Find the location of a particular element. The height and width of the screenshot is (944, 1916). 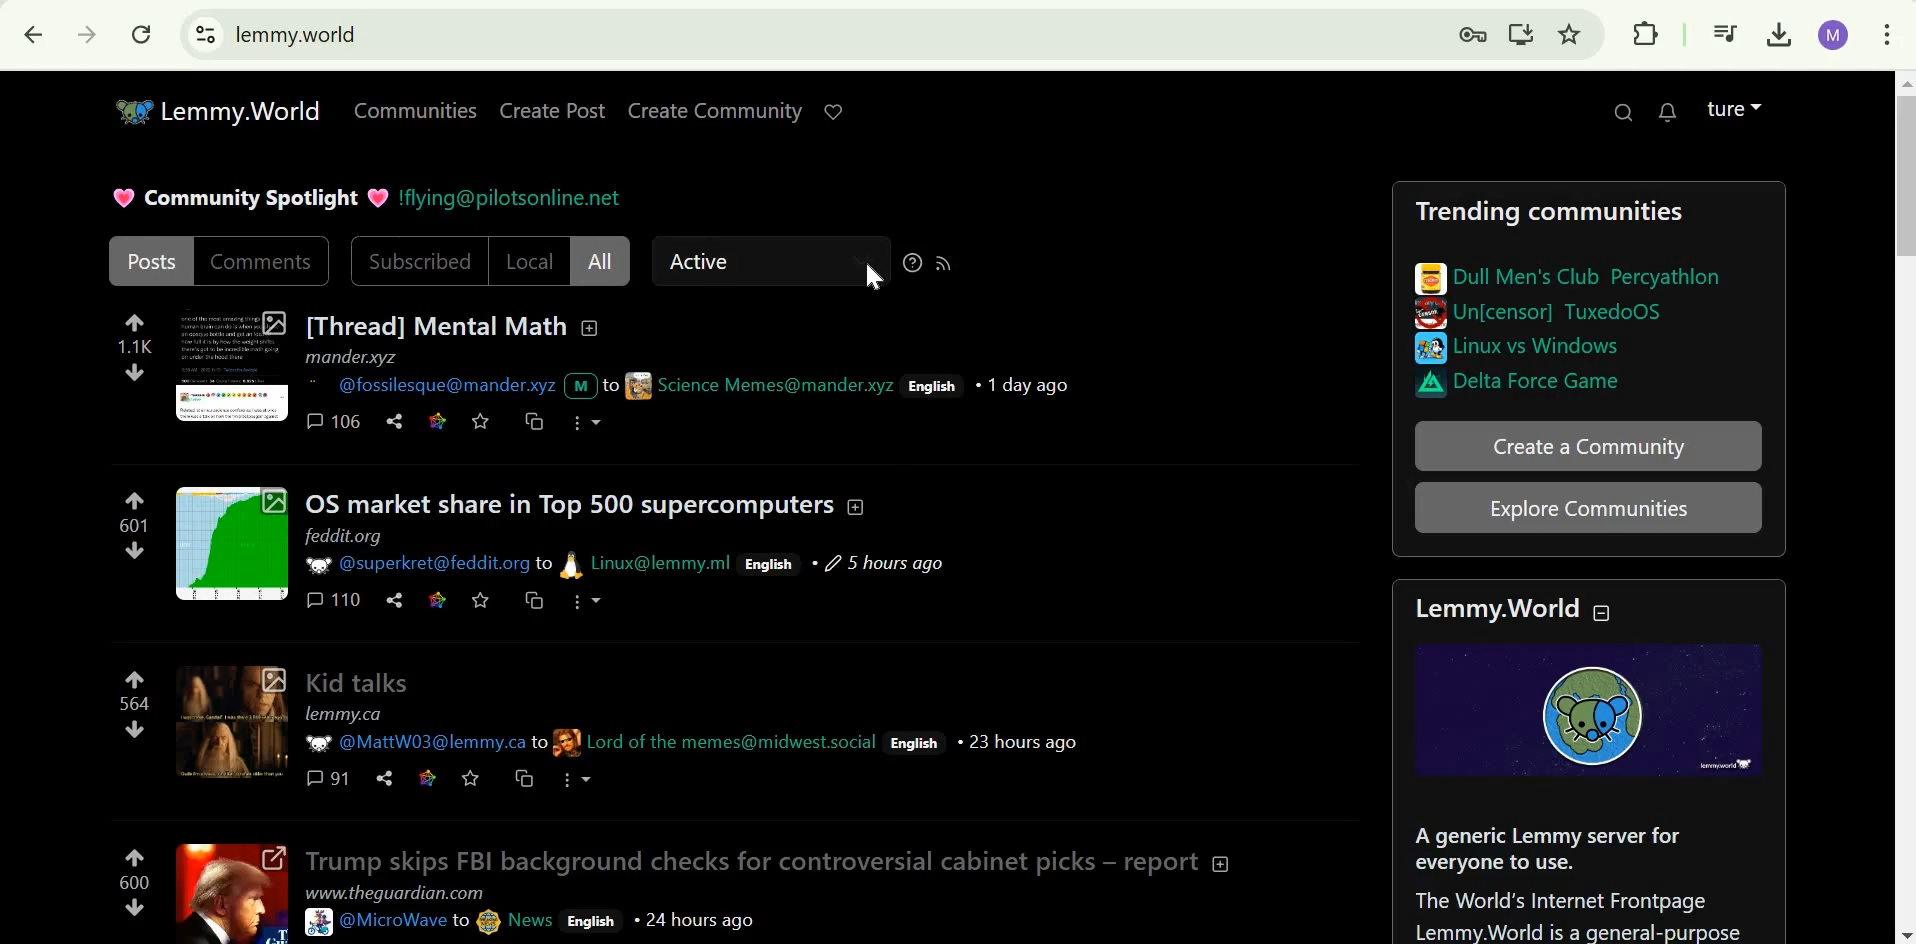

upvote is located at coordinates (131, 322).